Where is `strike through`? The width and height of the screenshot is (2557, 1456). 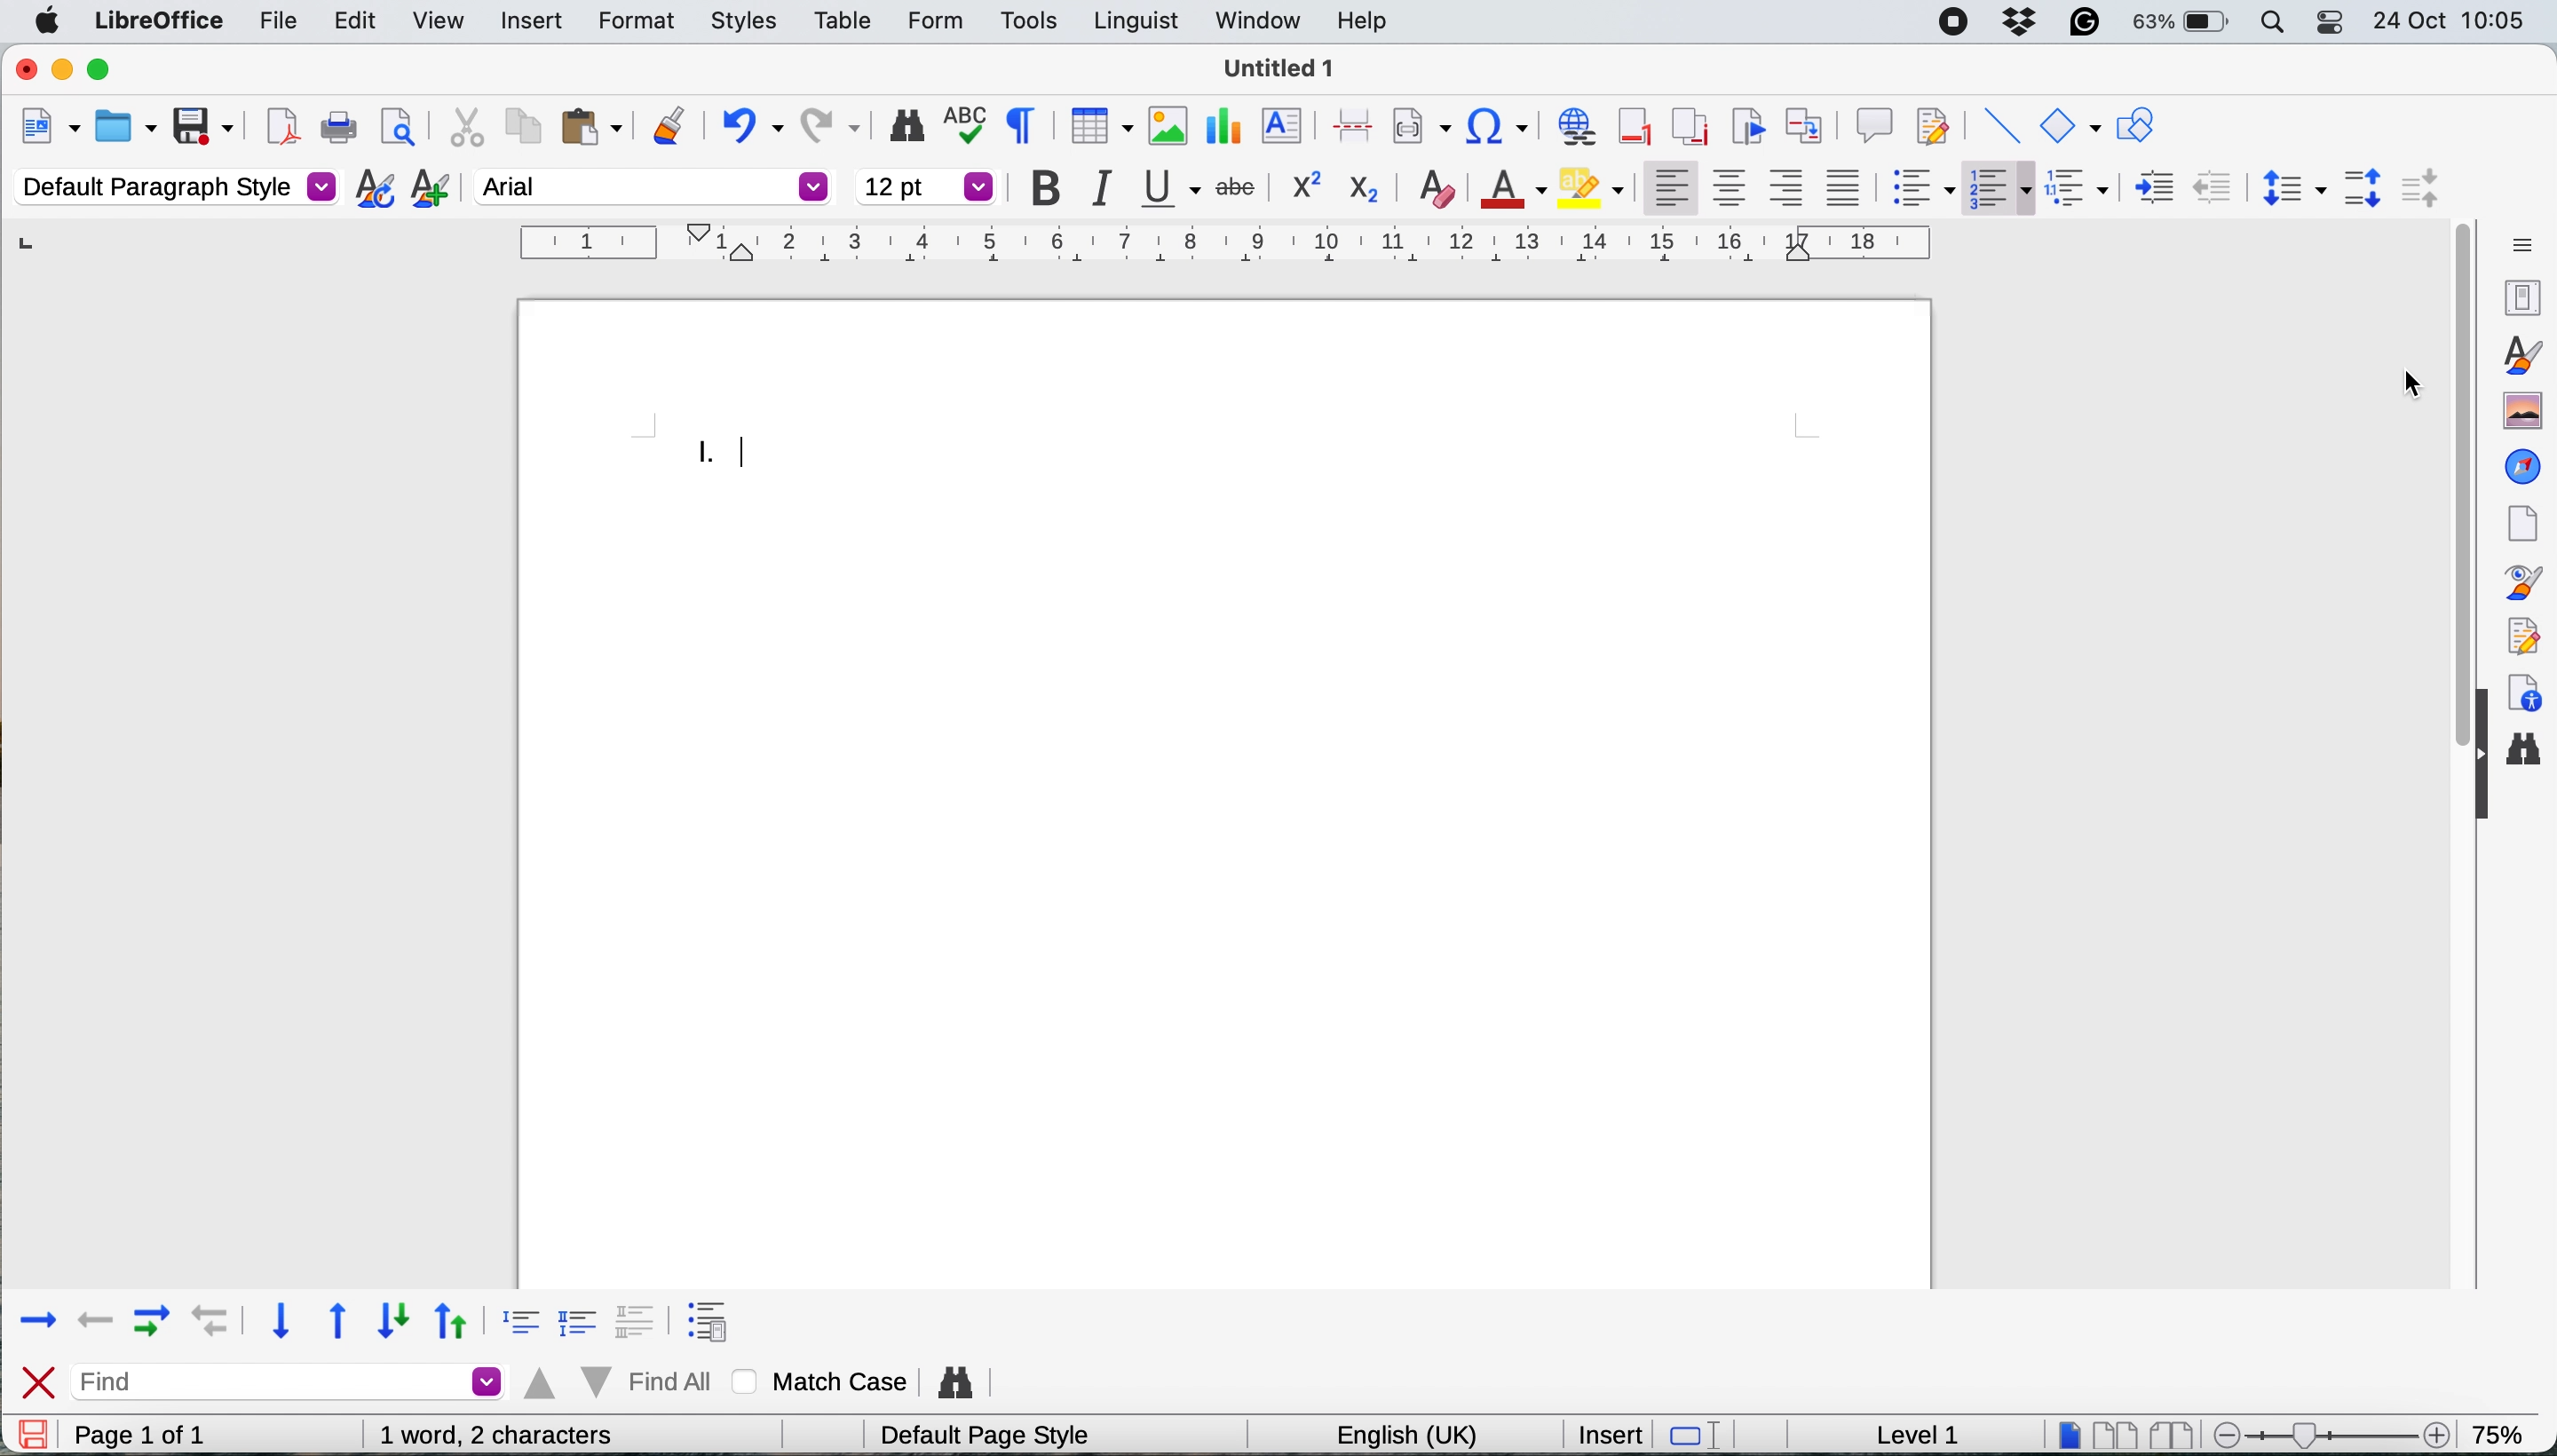 strike through is located at coordinates (1239, 183).